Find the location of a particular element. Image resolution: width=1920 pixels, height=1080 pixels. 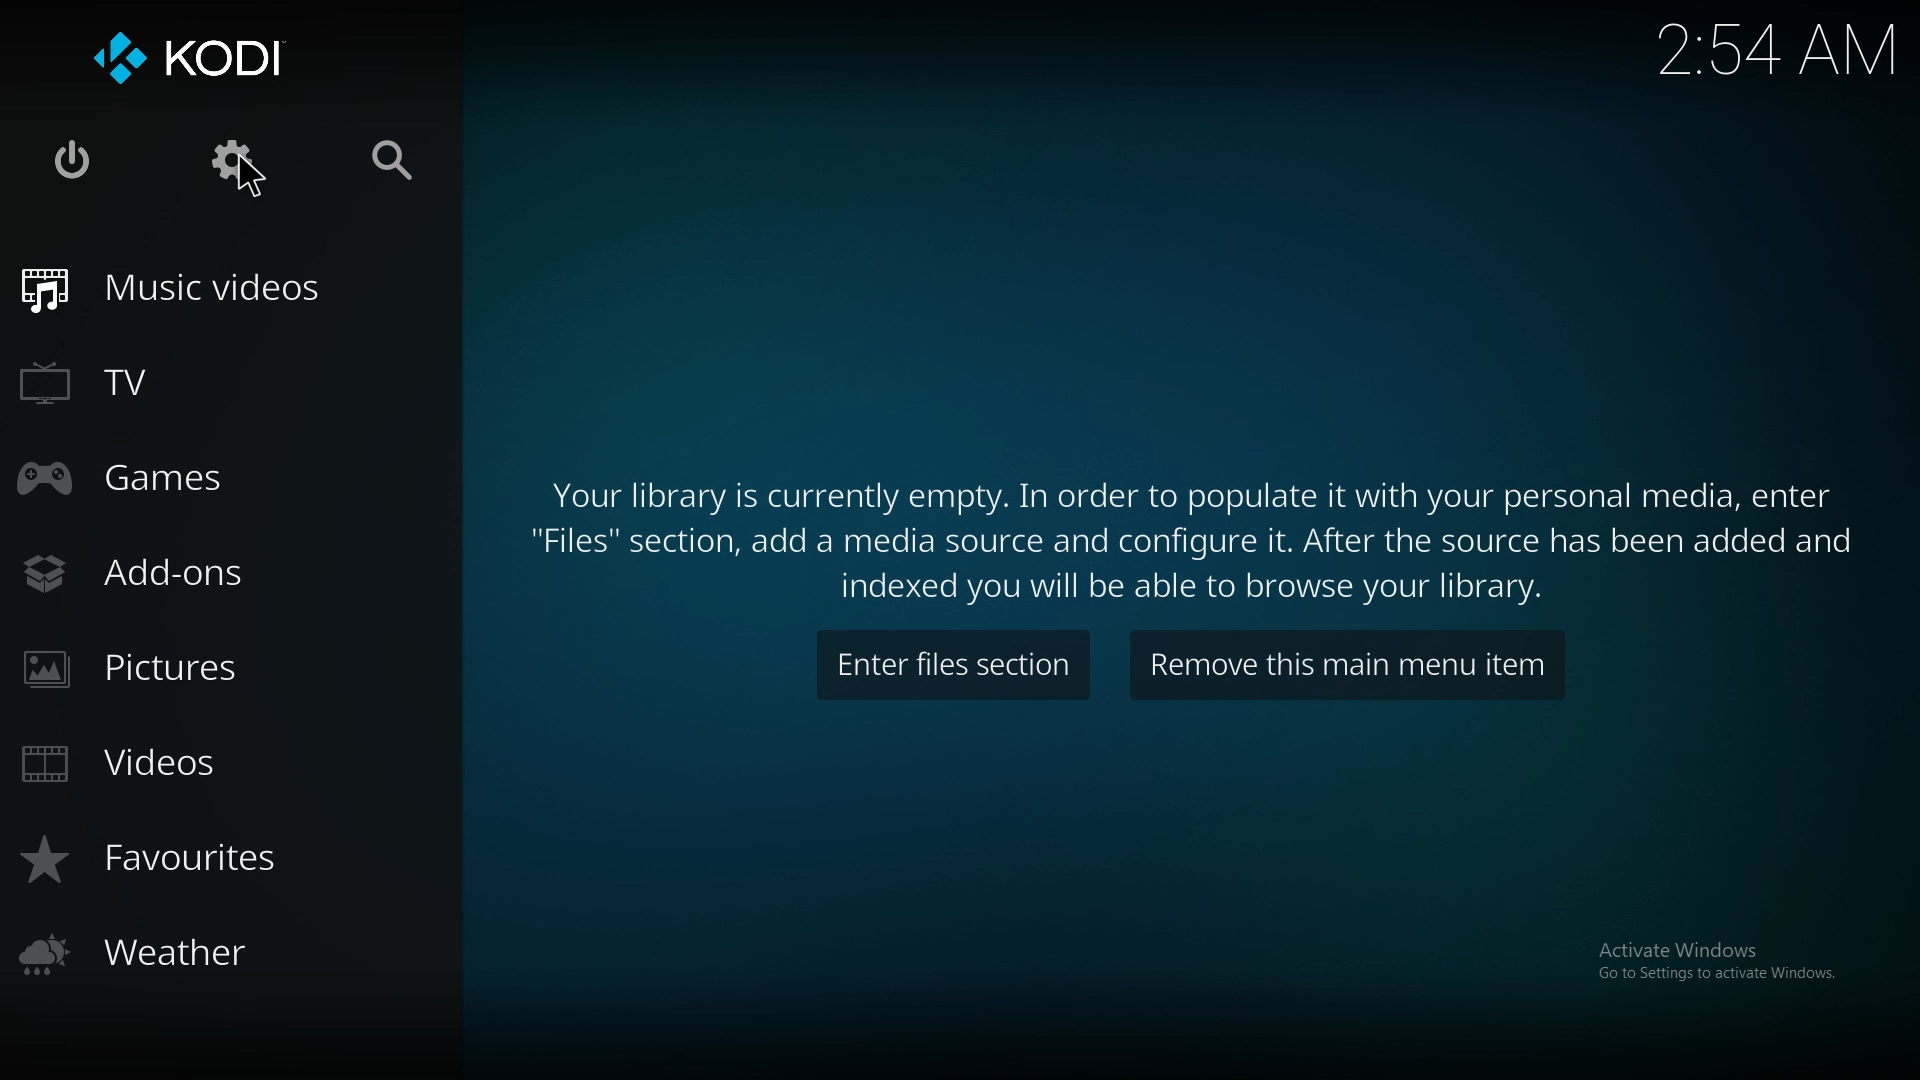

pictures is located at coordinates (150, 670).